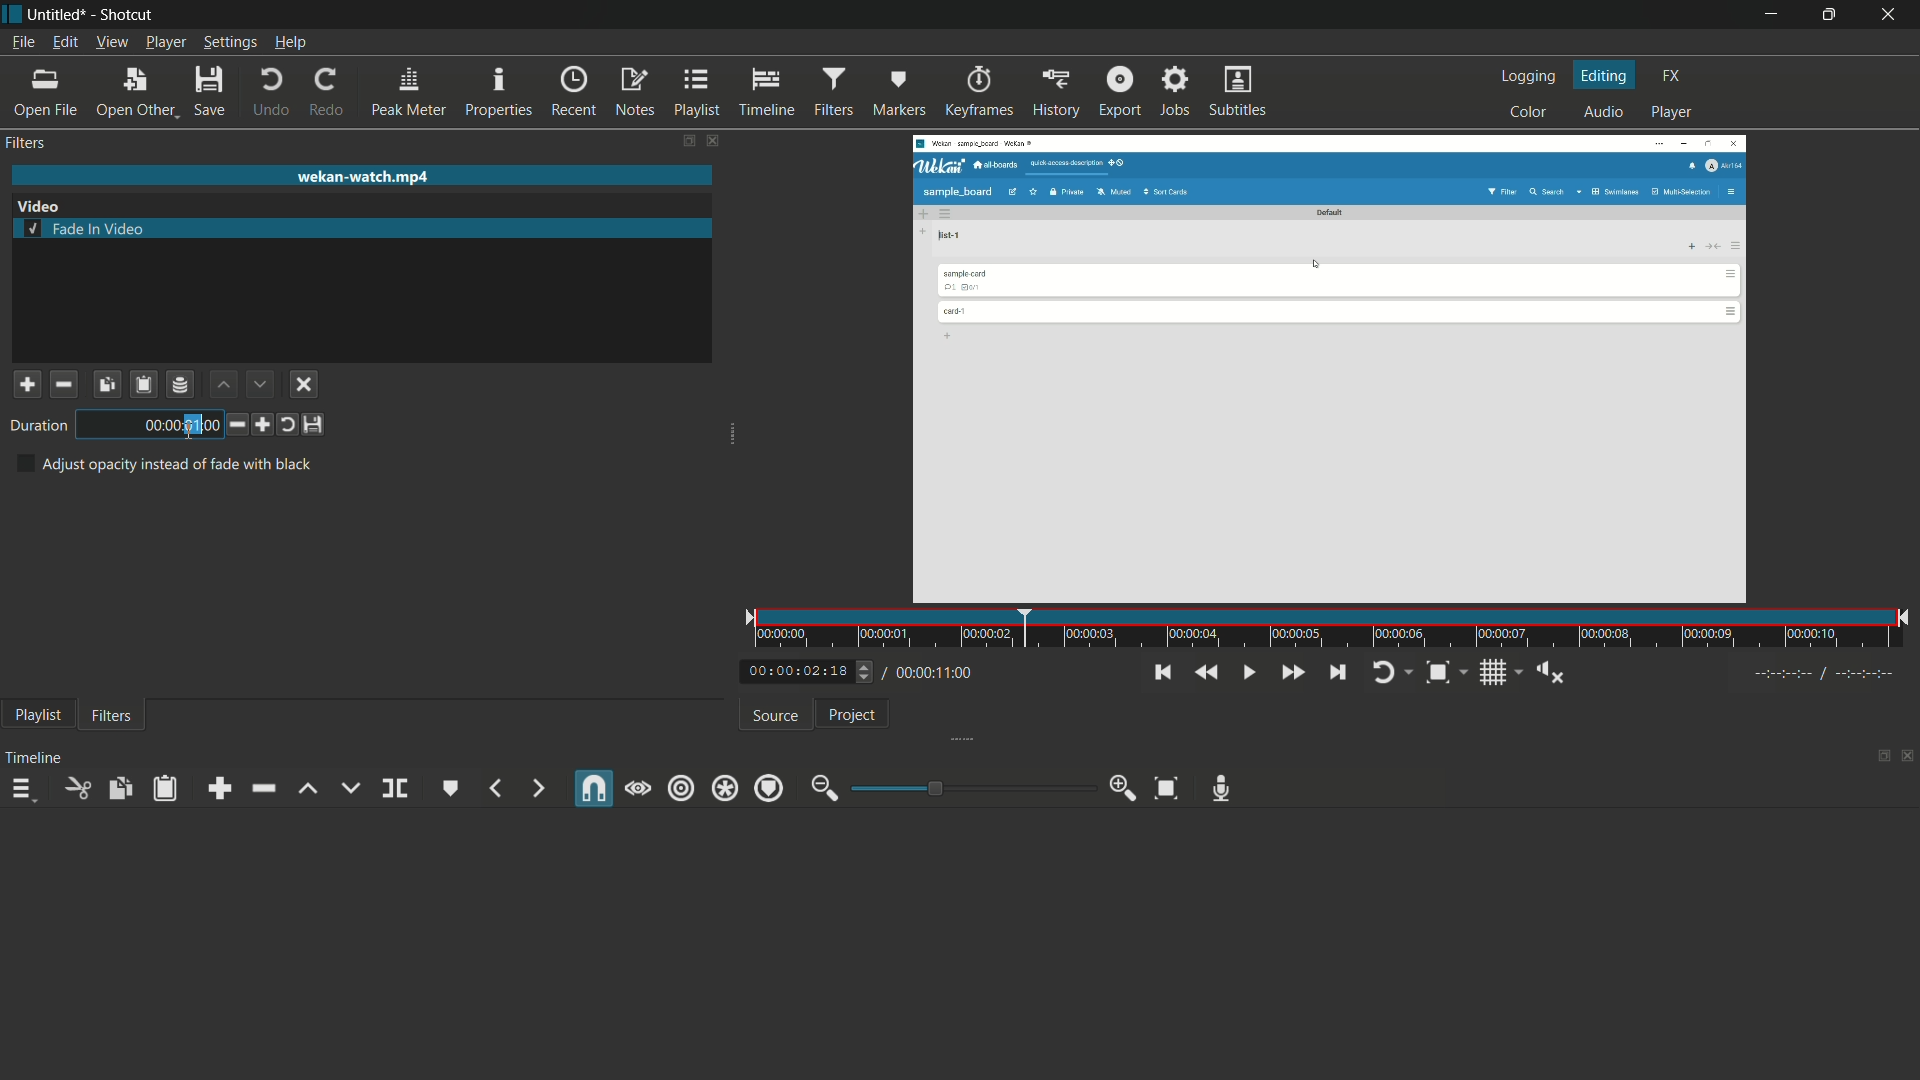  What do you see at coordinates (219, 788) in the screenshot?
I see `append` at bounding box center [219, 788].